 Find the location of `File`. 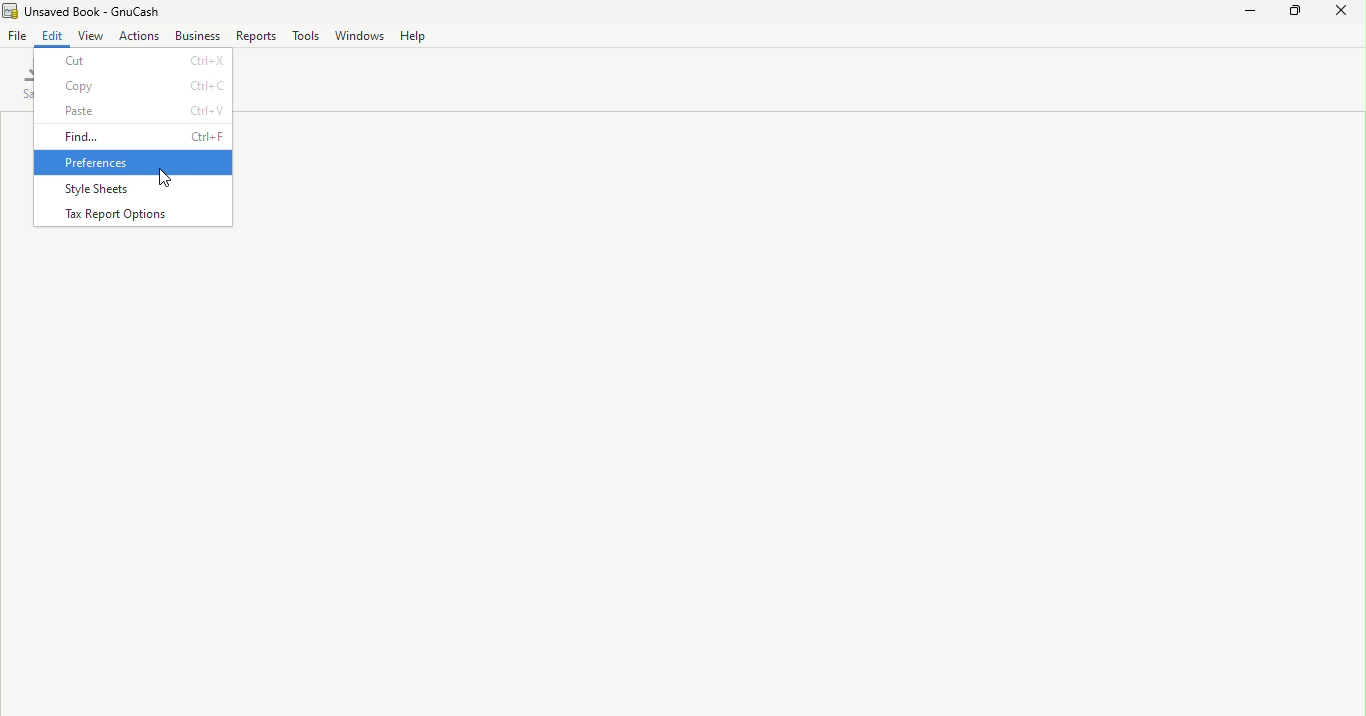

File is located at coordinates (17, 35).